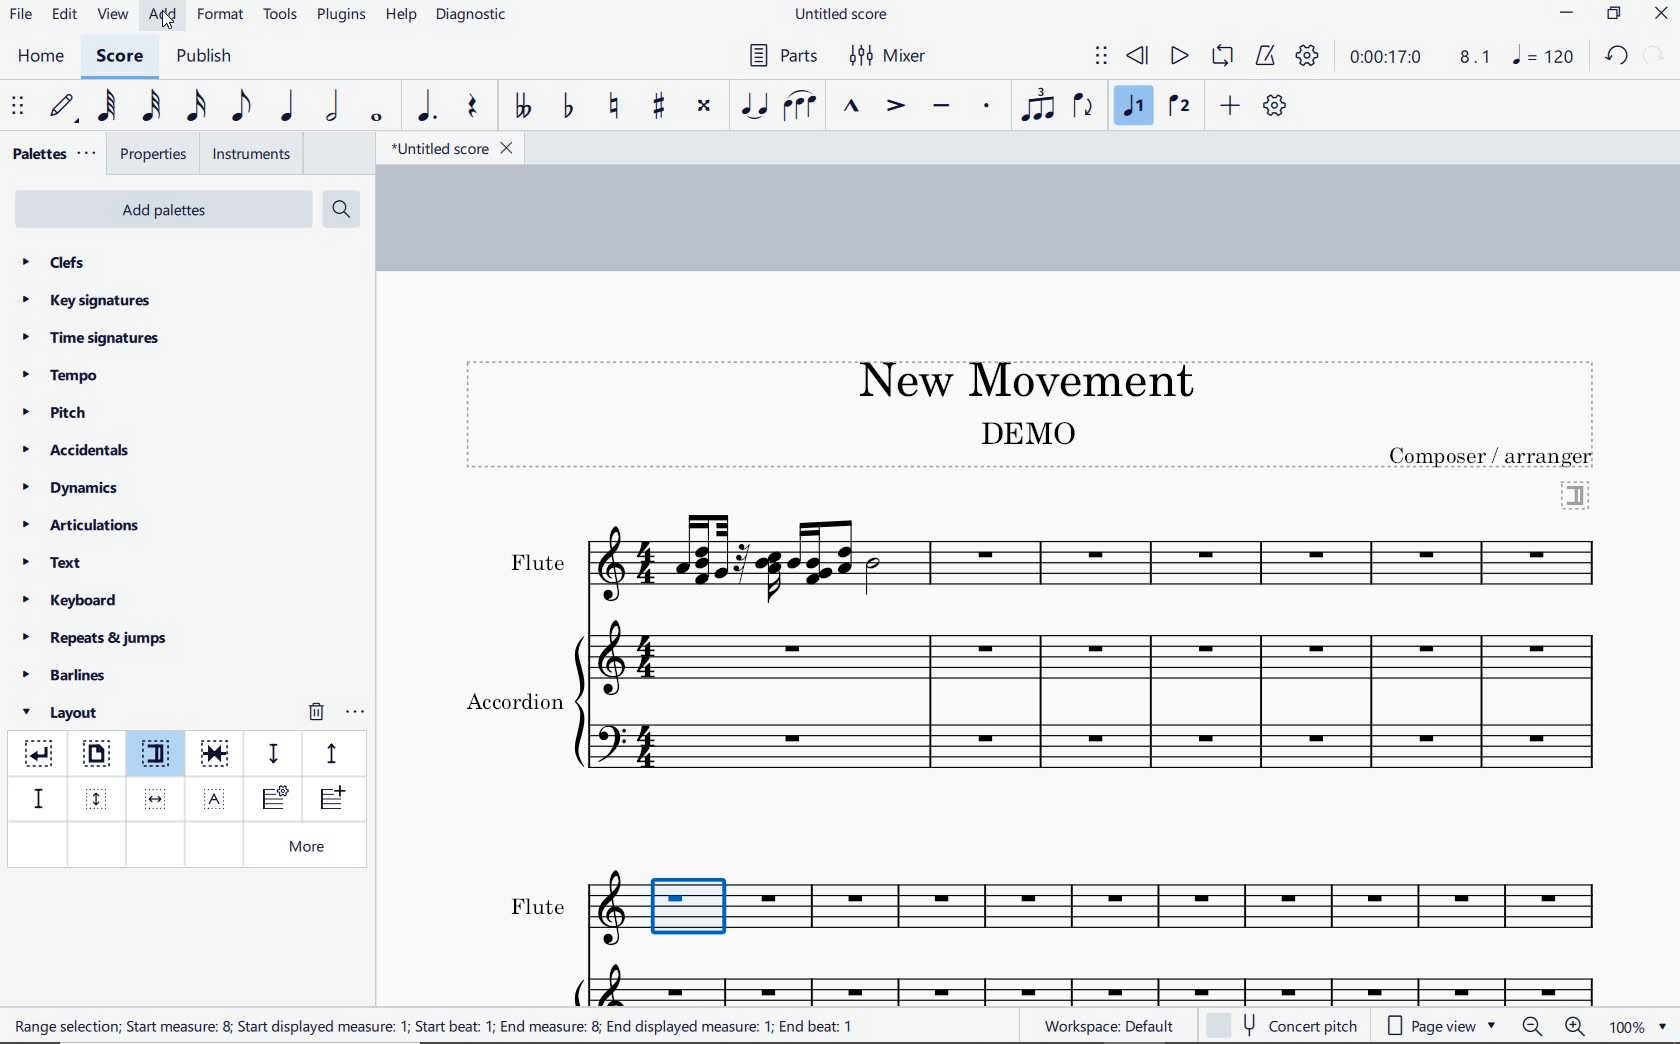 This screenshot has height=1044, width=1680. What do you see at coordinates (424, 107) in the screenshot?
I see `augmentation dot` at bounding box center [424, 107].